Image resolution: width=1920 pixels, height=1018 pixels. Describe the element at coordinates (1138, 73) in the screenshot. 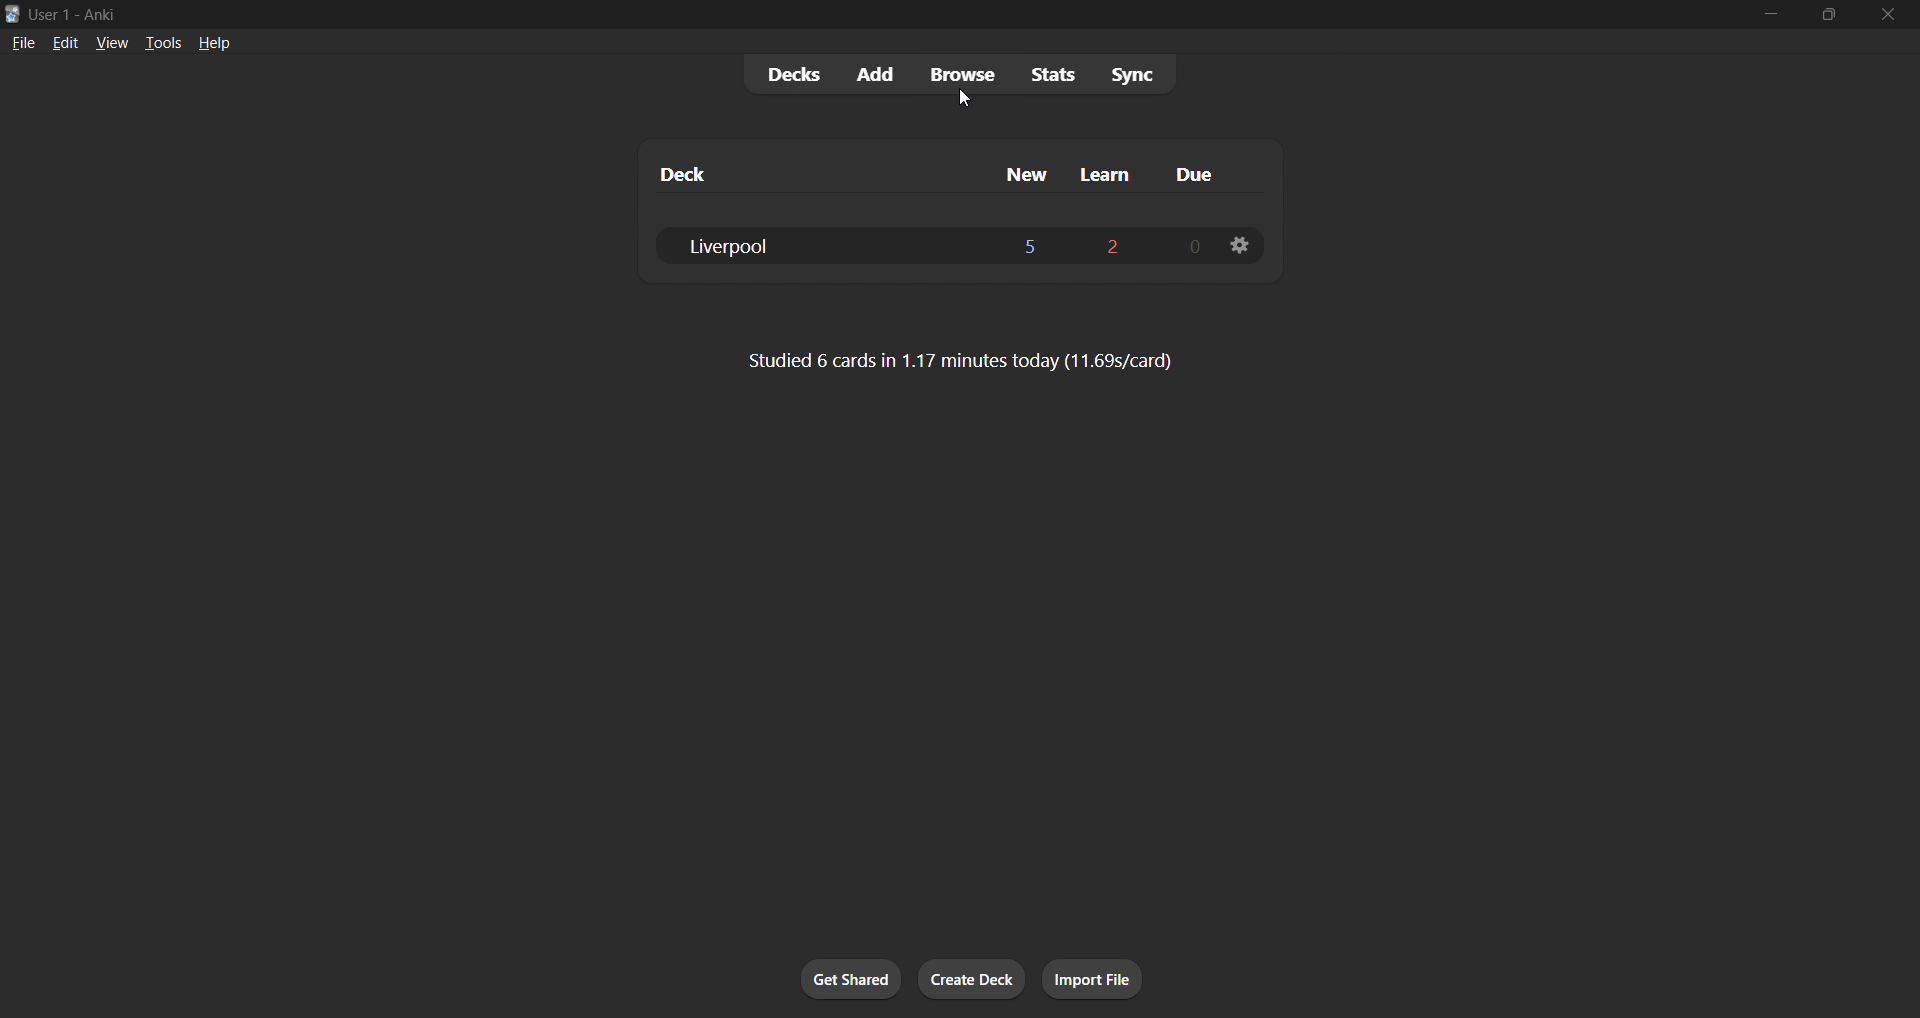

I see `sync` at that location.